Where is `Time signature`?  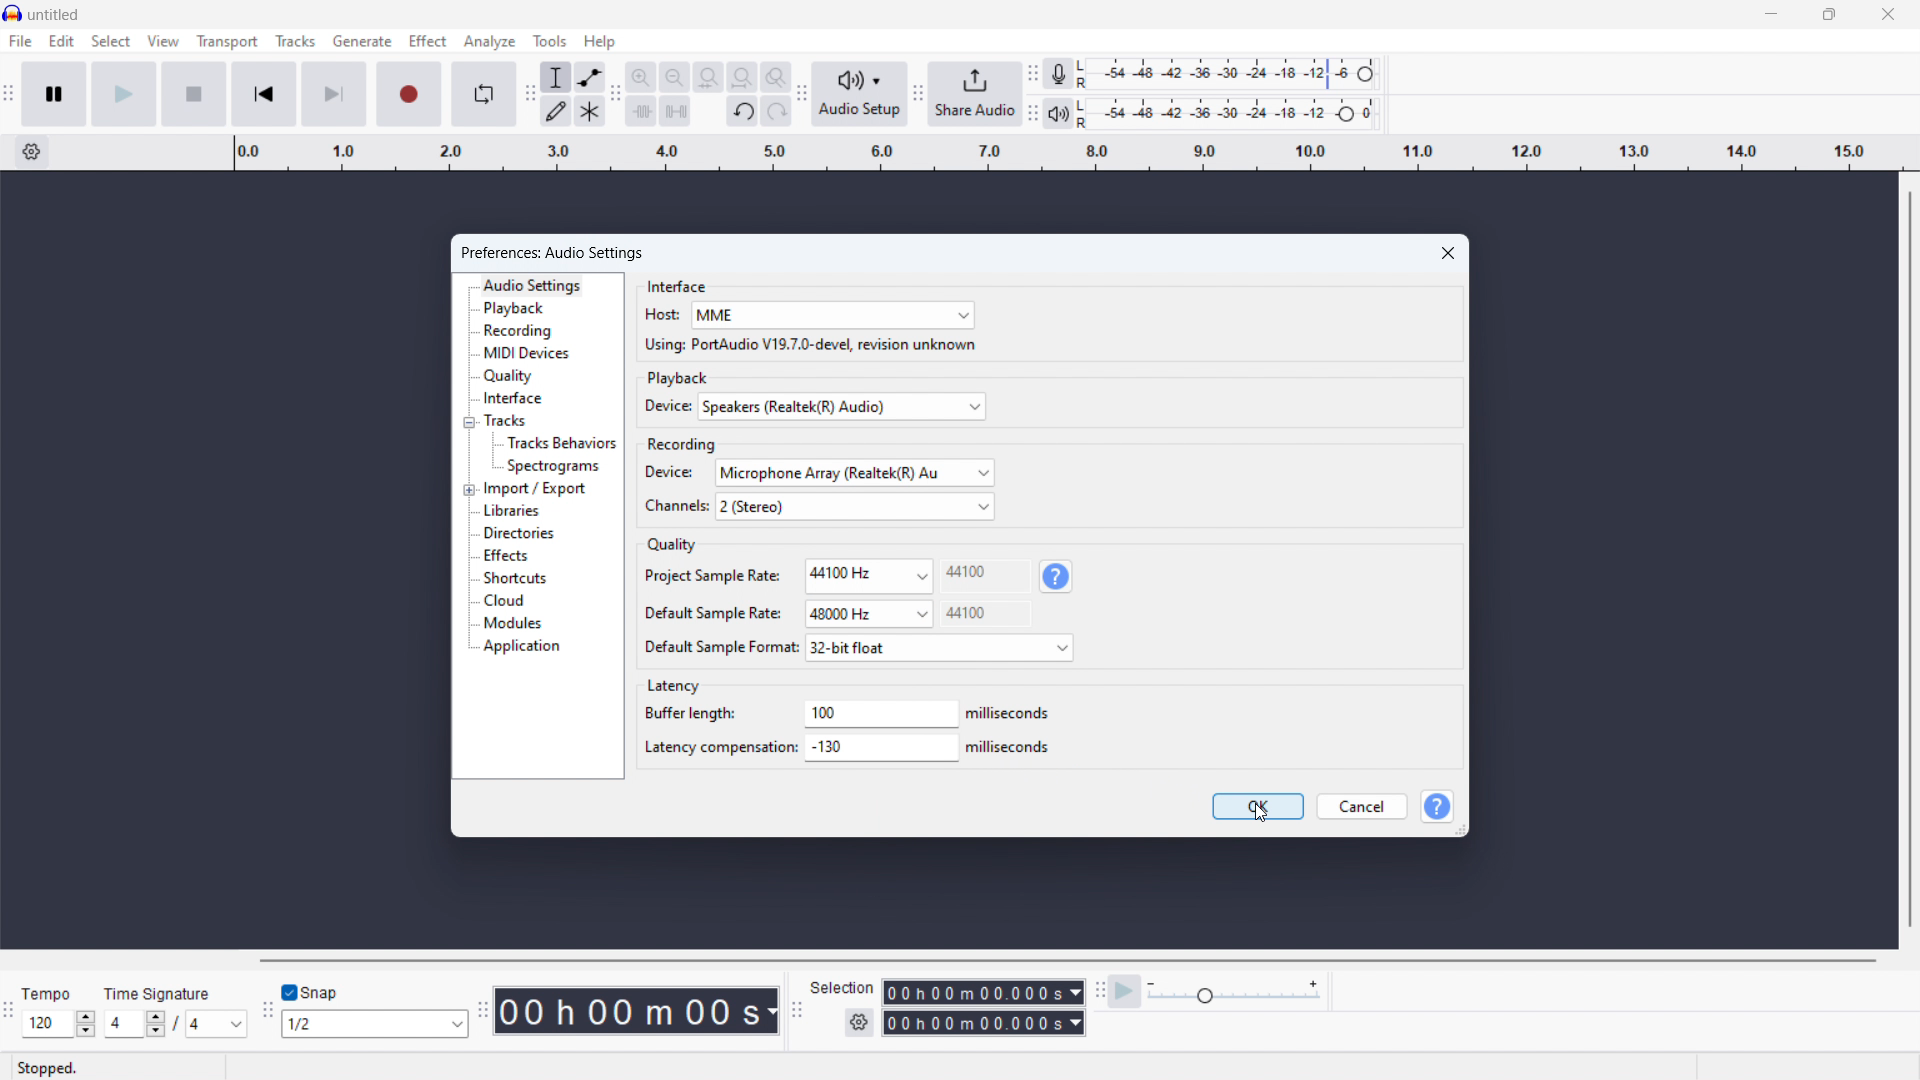 Time signature is located at coordinates (162, 992).